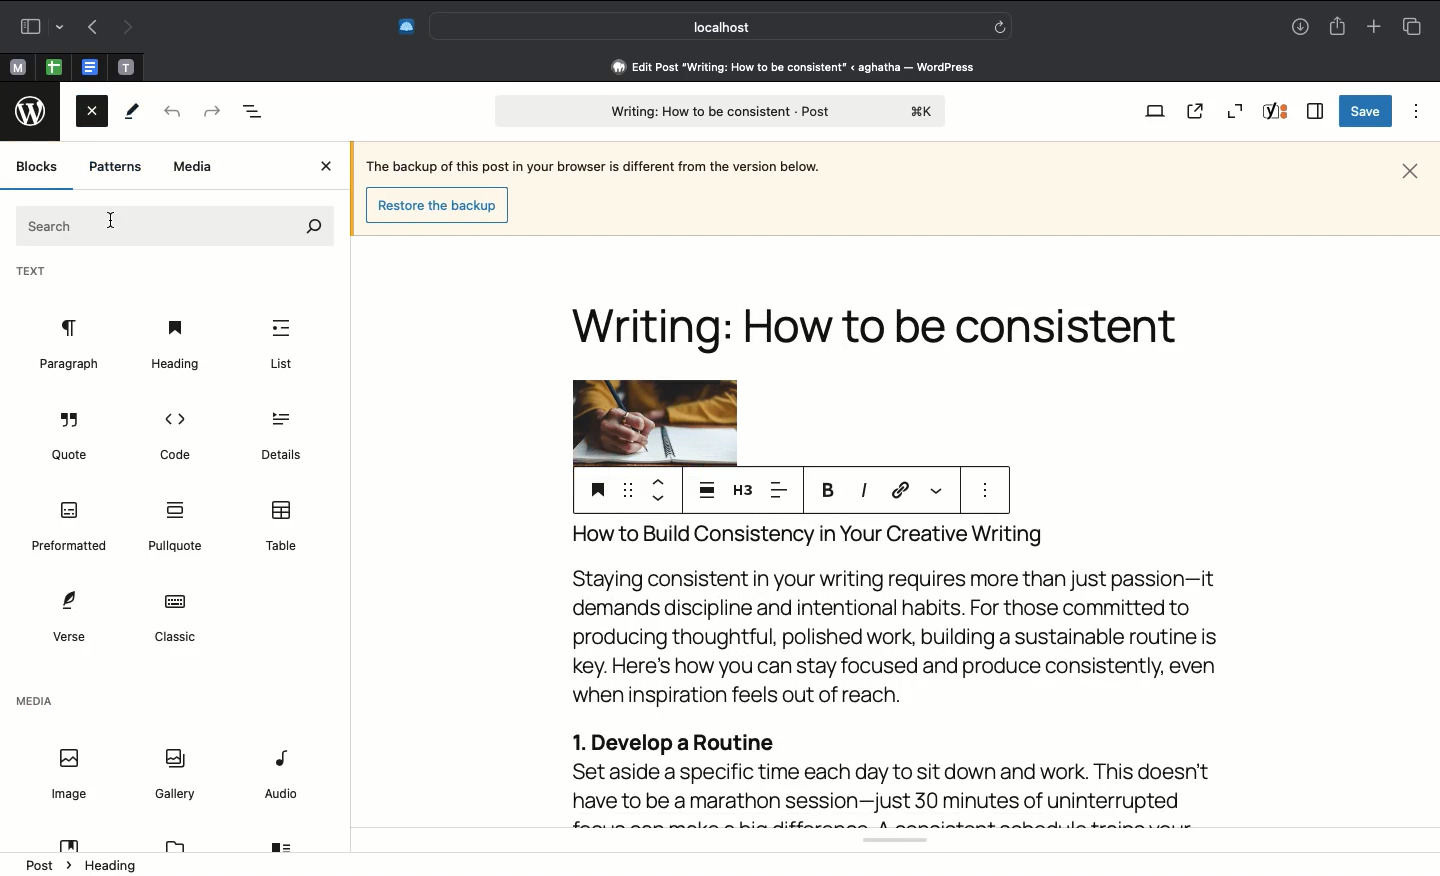  What do you see at coordinates (591, 164) in the screenshot?
I see `Sentence about backup ` at bounding box center [591, 164].